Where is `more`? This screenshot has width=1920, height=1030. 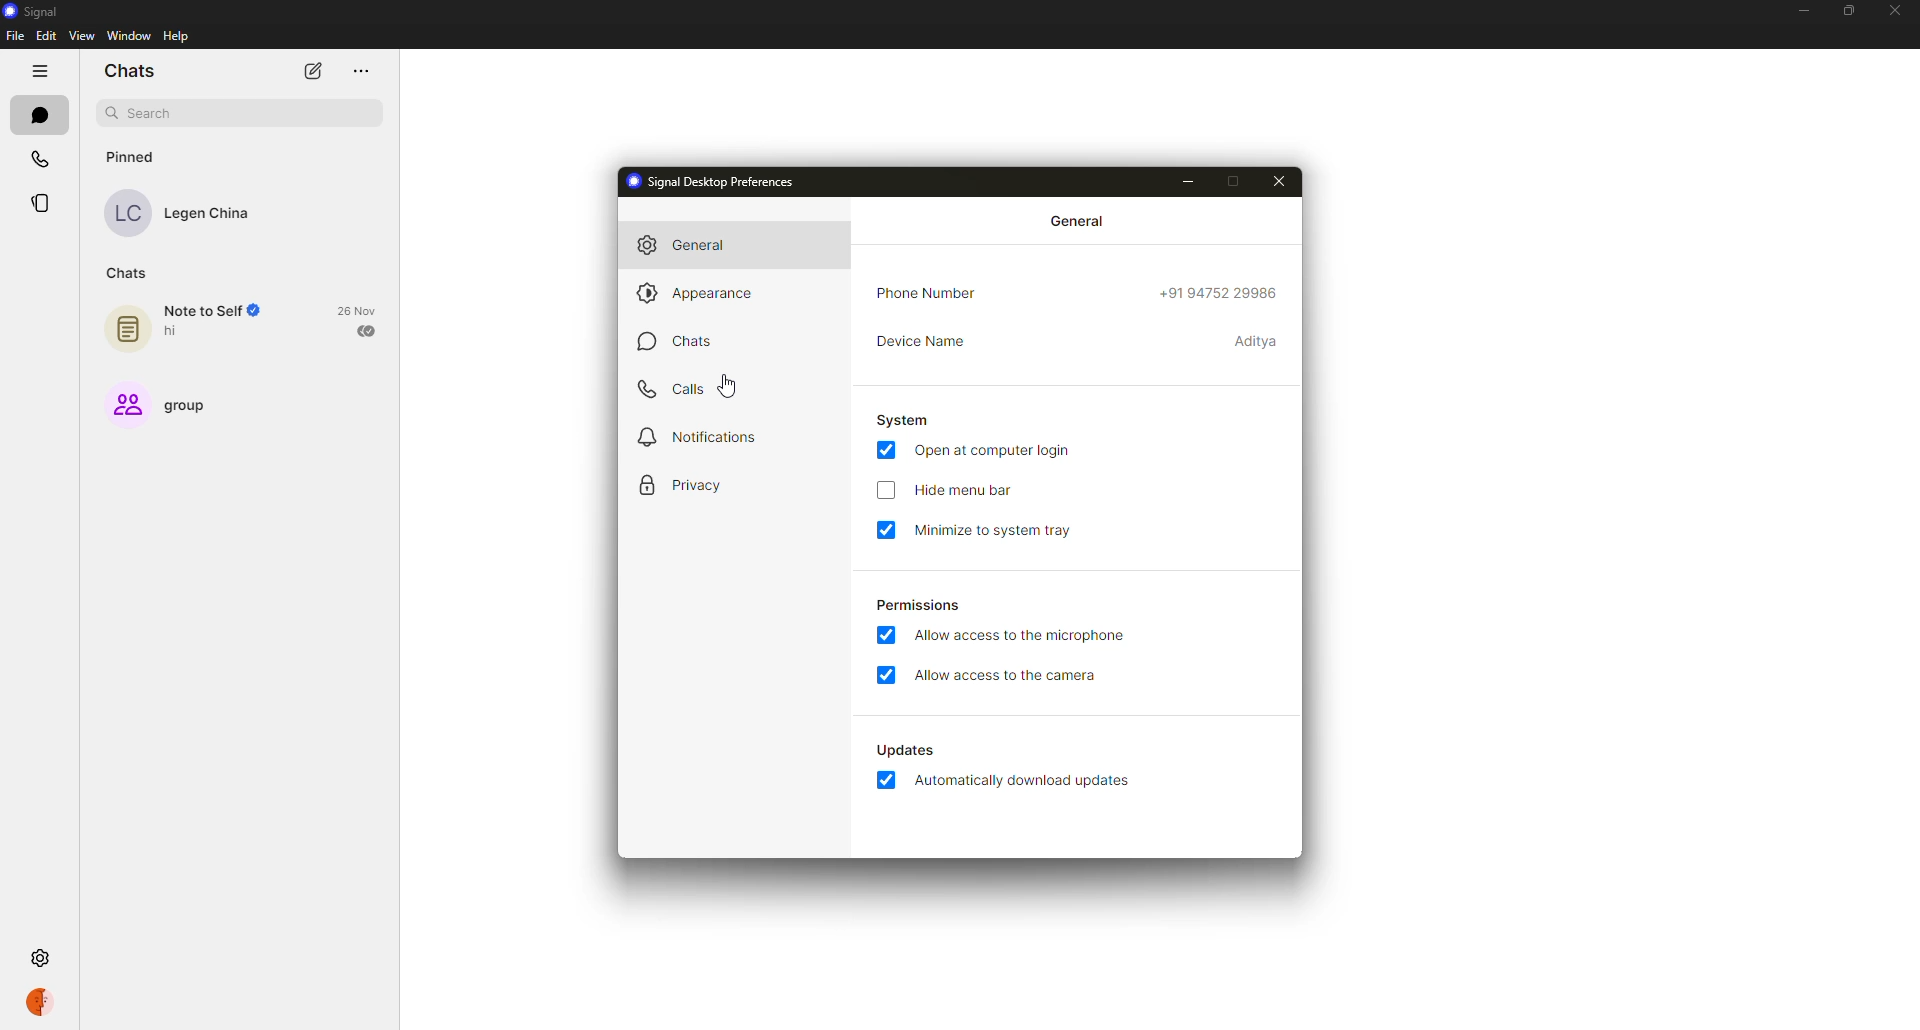
more is located at coordinates (360, 71).